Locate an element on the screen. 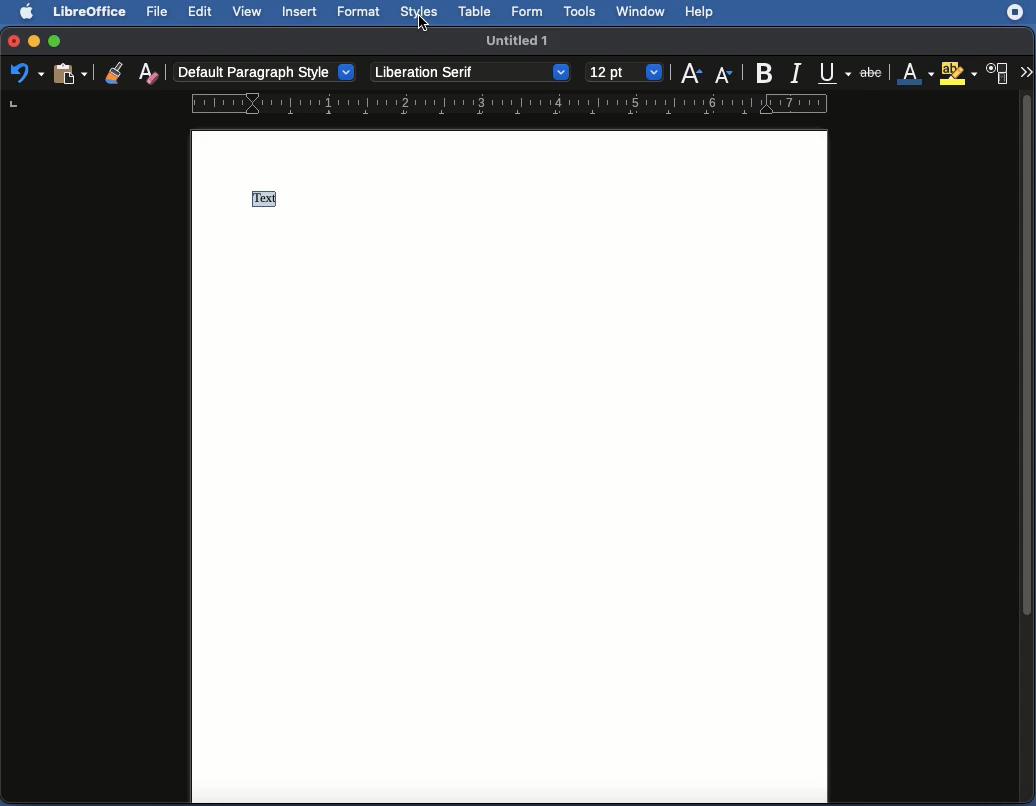 The height and width of the screenshot is (806, 1036). Bold is located at coordinates (764, 70).